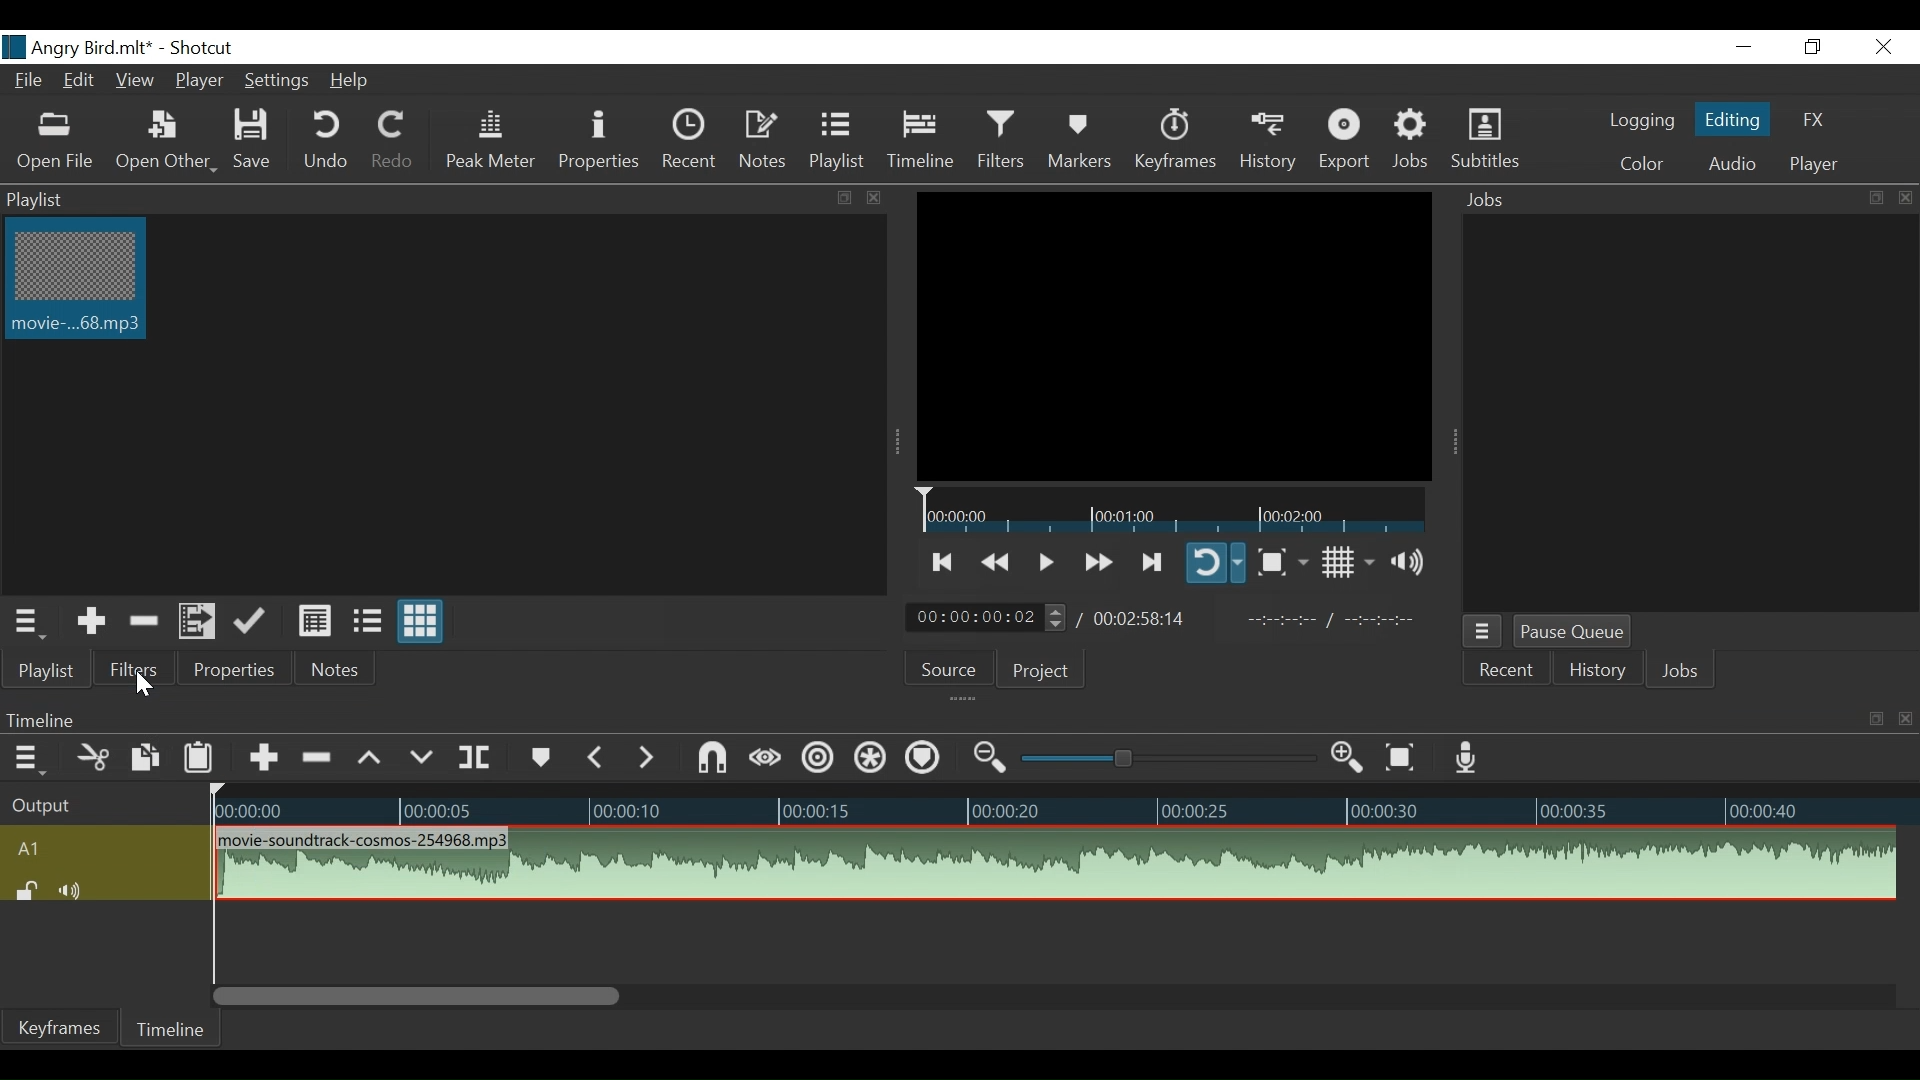  What do you see at coordinates (31, 83) in the screenshot?
I see `File` at bounding box center [31, 83].